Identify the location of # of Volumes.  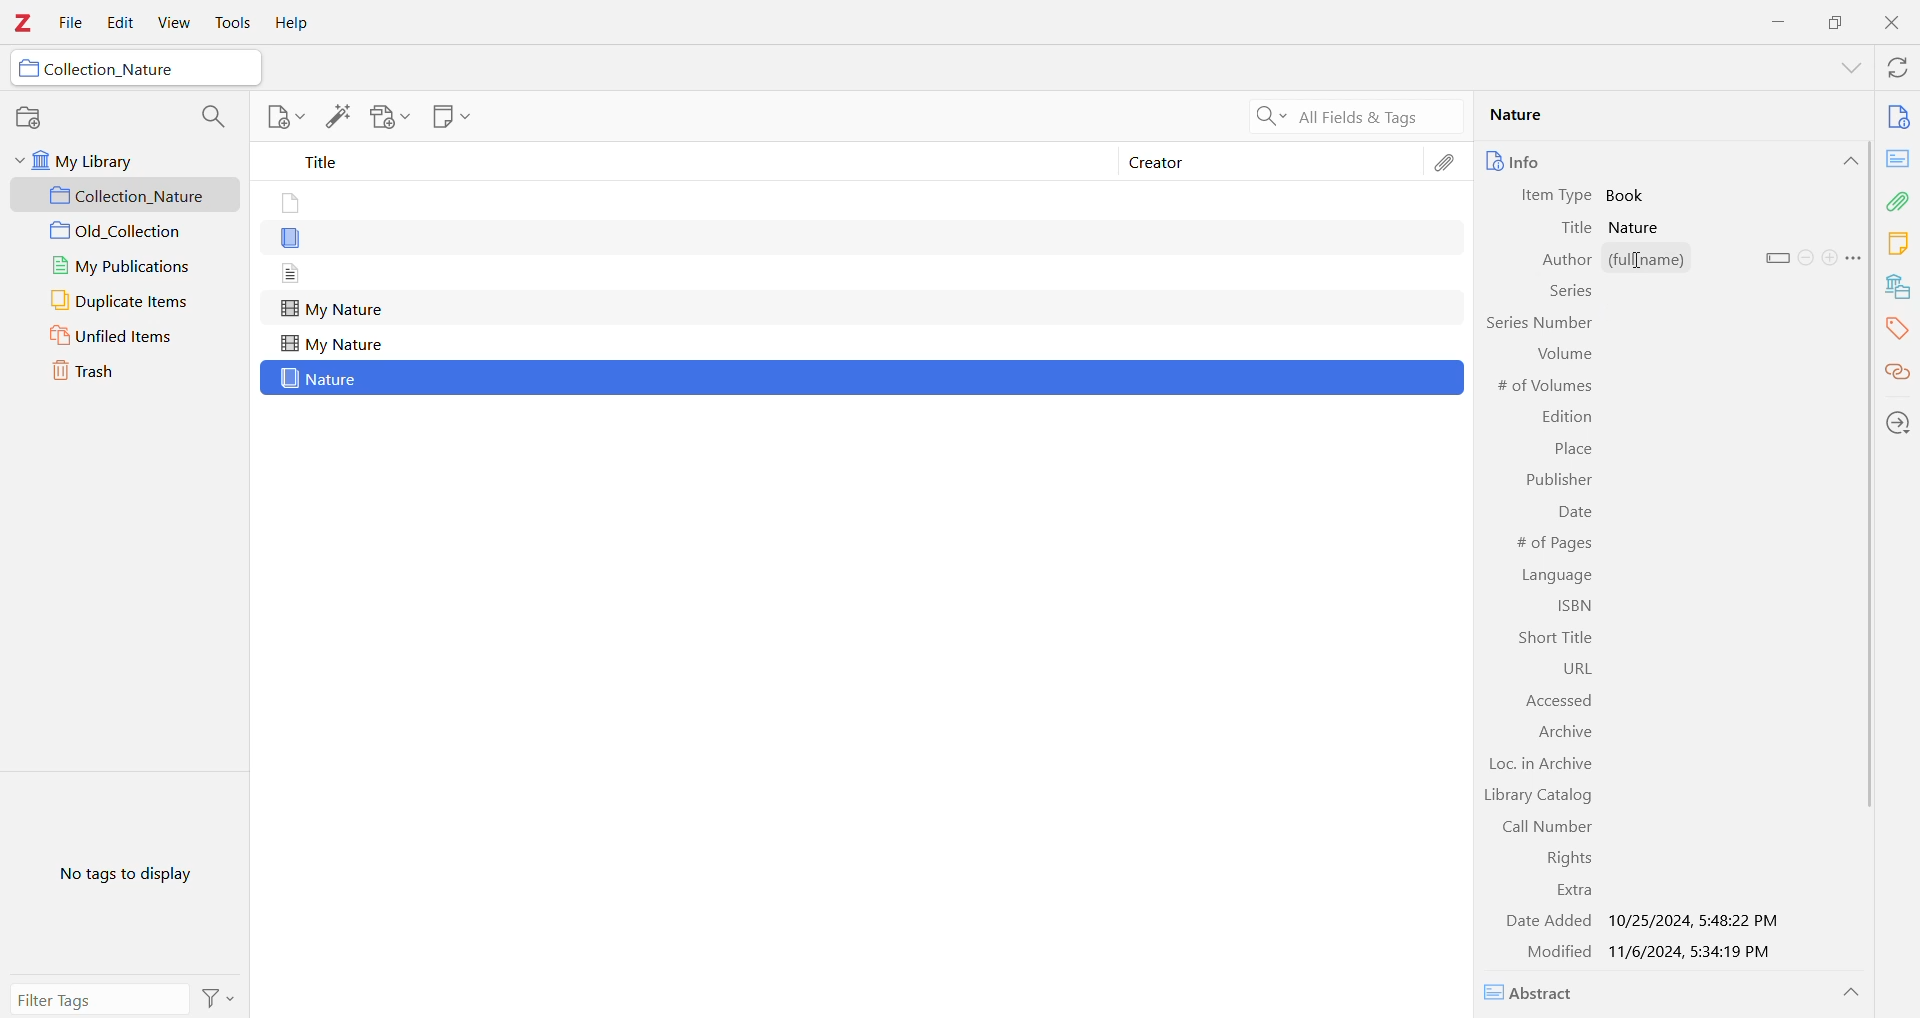
(1547, 387).